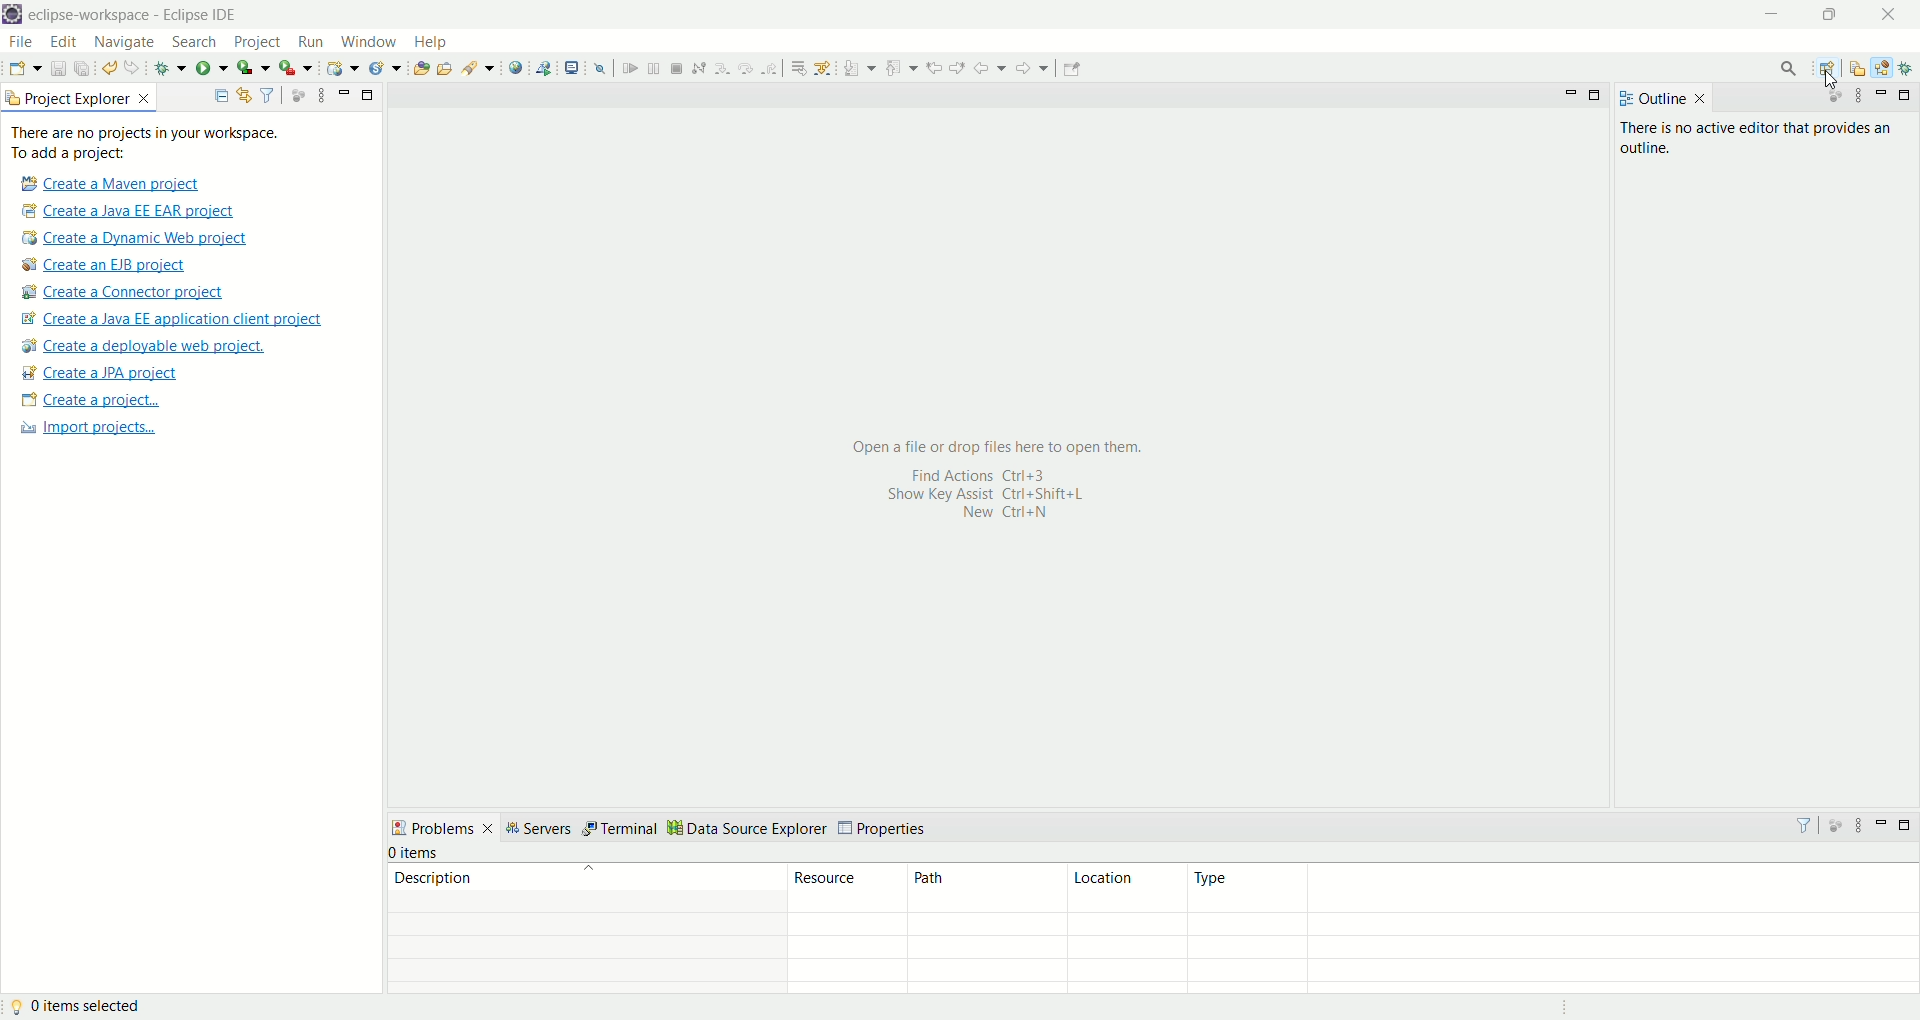 This screenshot has height=1020, width=1920. Describe the element at coordinates (1827, 68) in the screenshot. I see `open perspective` at that location.